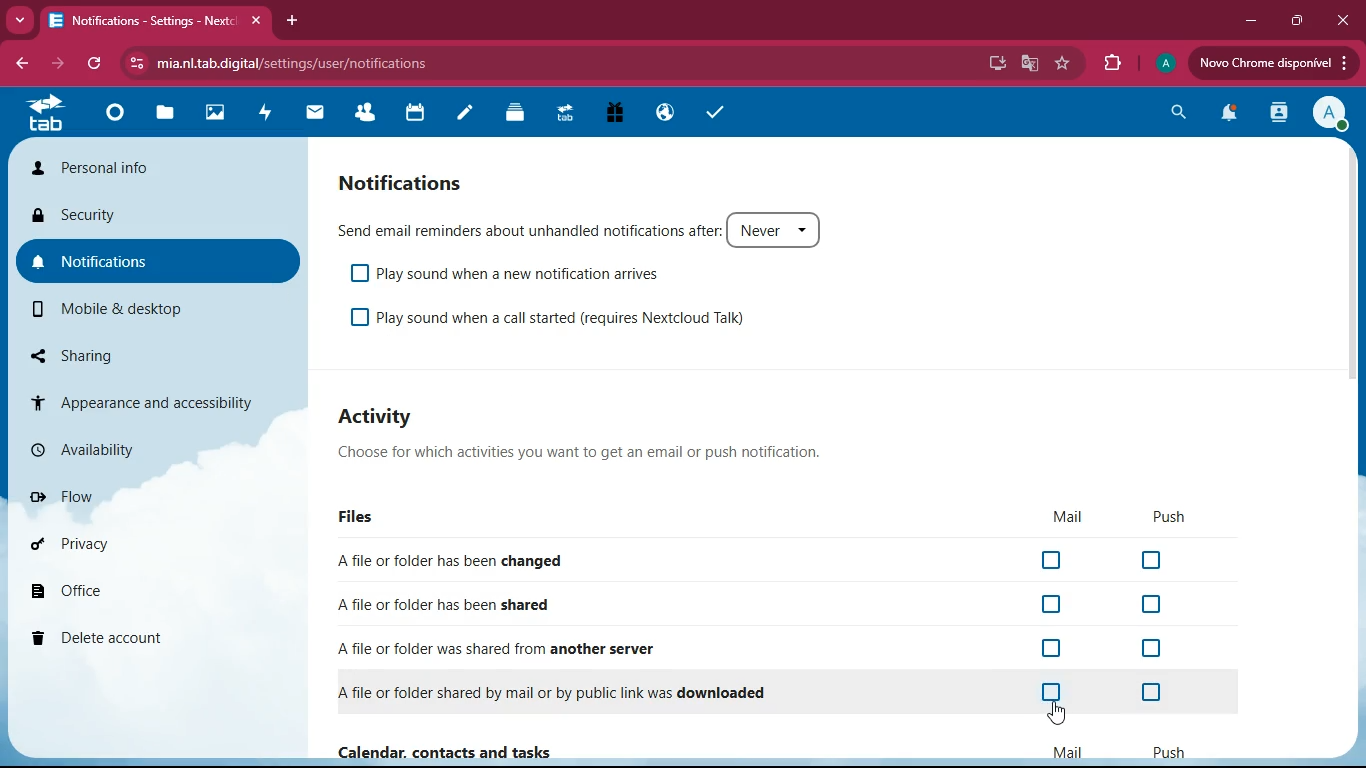  I want to click on url, so click(295, 62).